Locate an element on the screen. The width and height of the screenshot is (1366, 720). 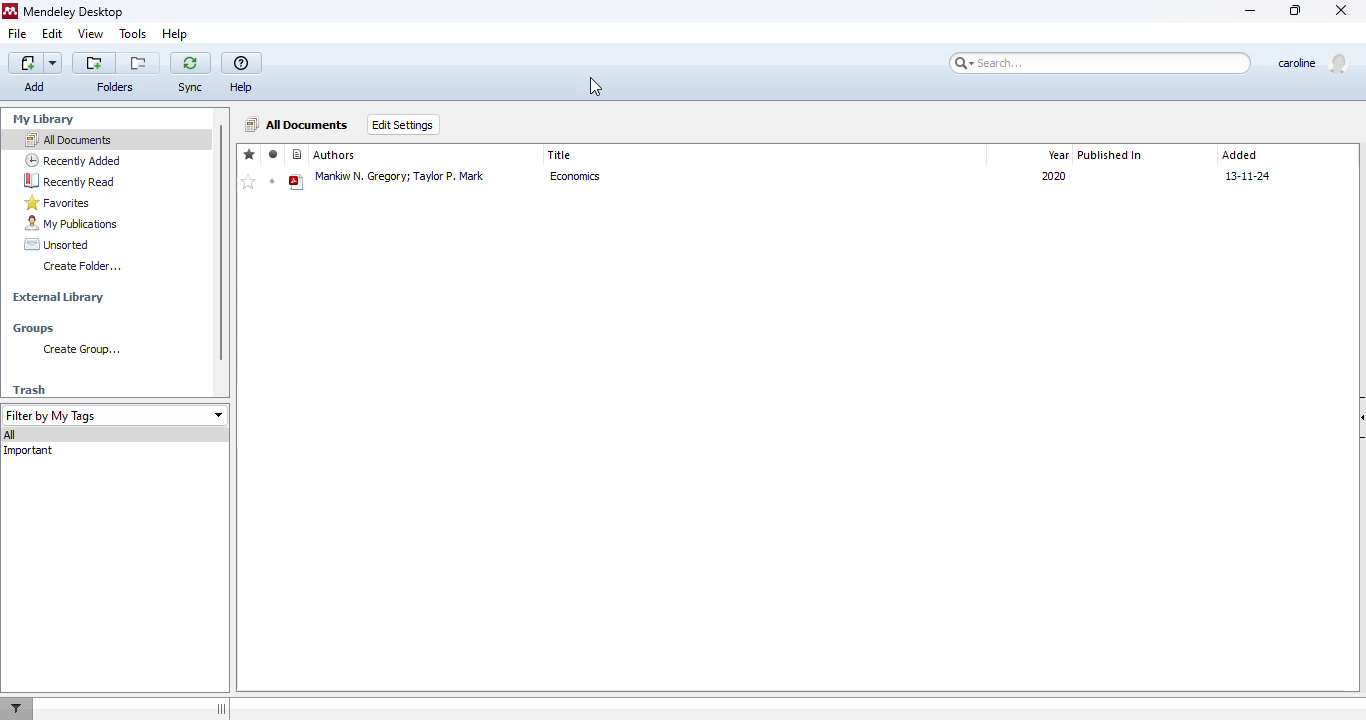
groups is located at coordinates (34, 328).